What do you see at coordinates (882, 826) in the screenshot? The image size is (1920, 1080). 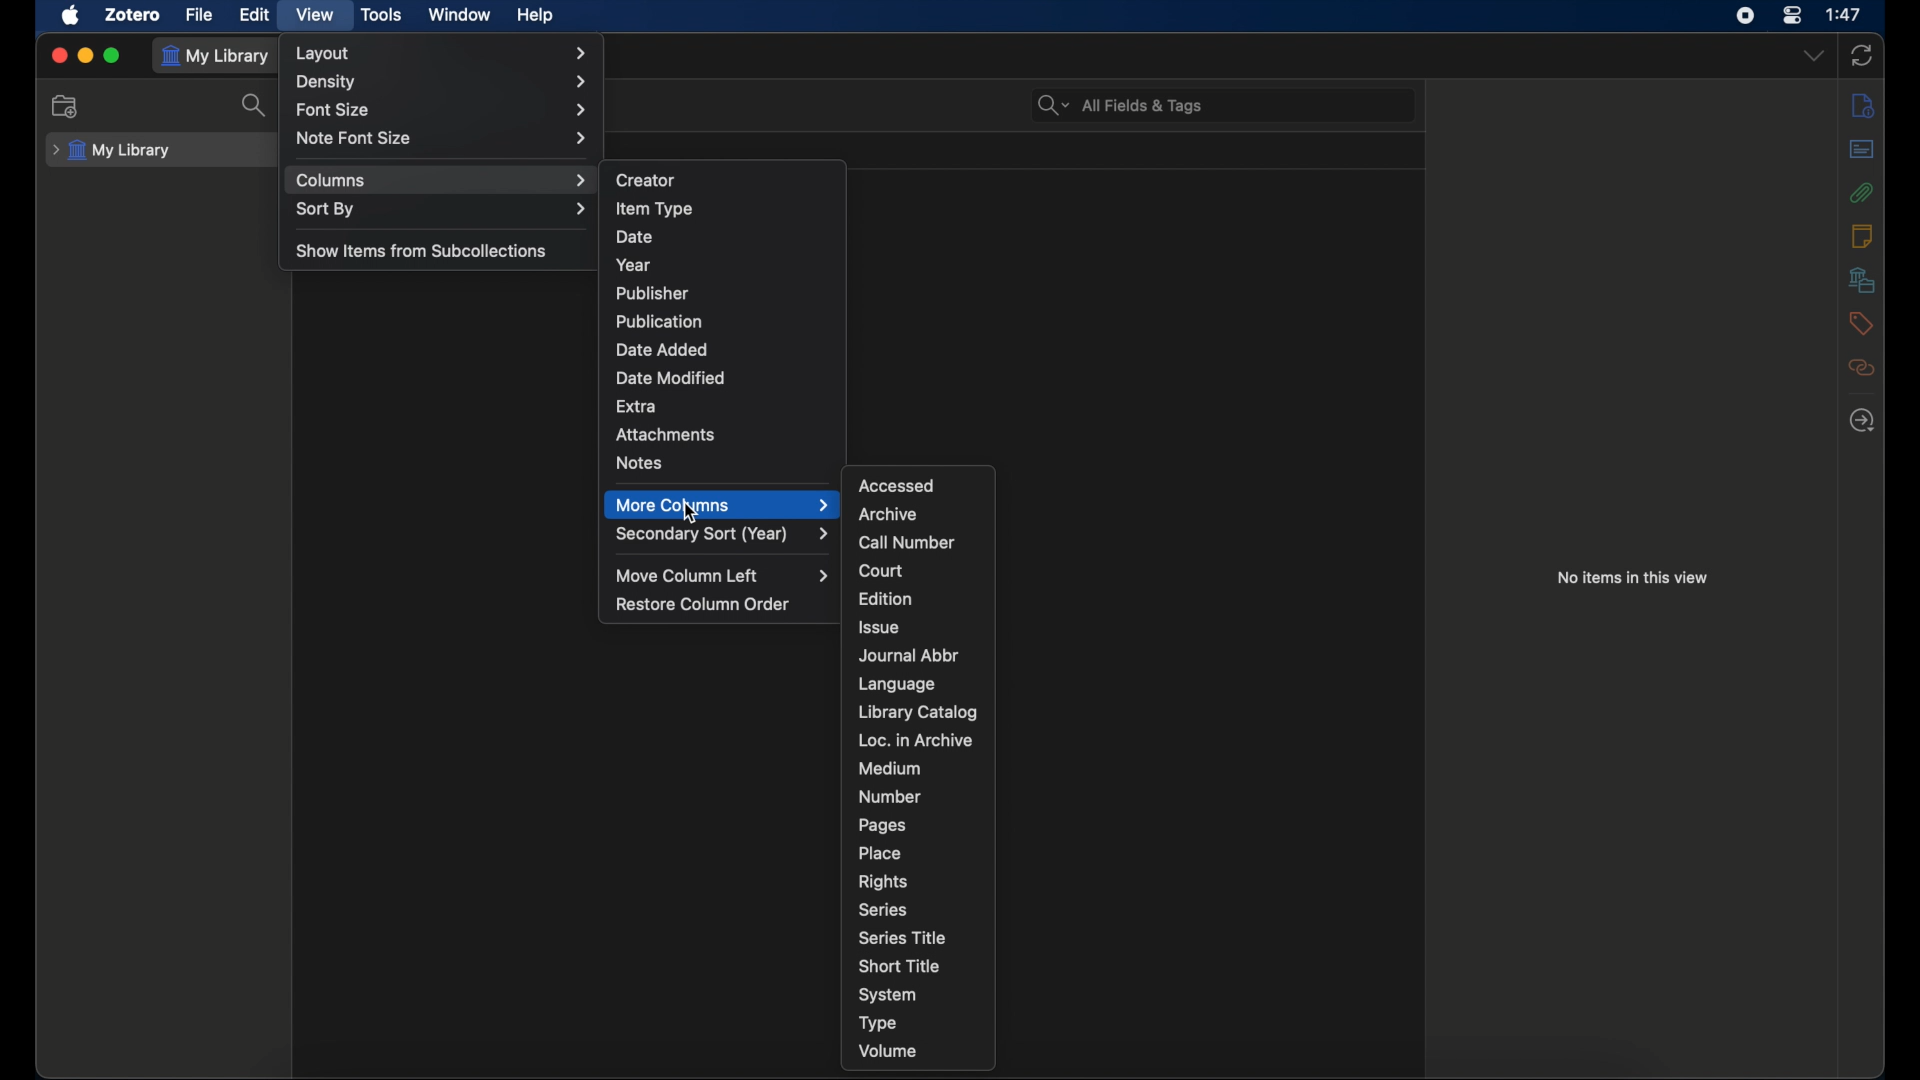 I see `pages` at bounding box center [882, 826].